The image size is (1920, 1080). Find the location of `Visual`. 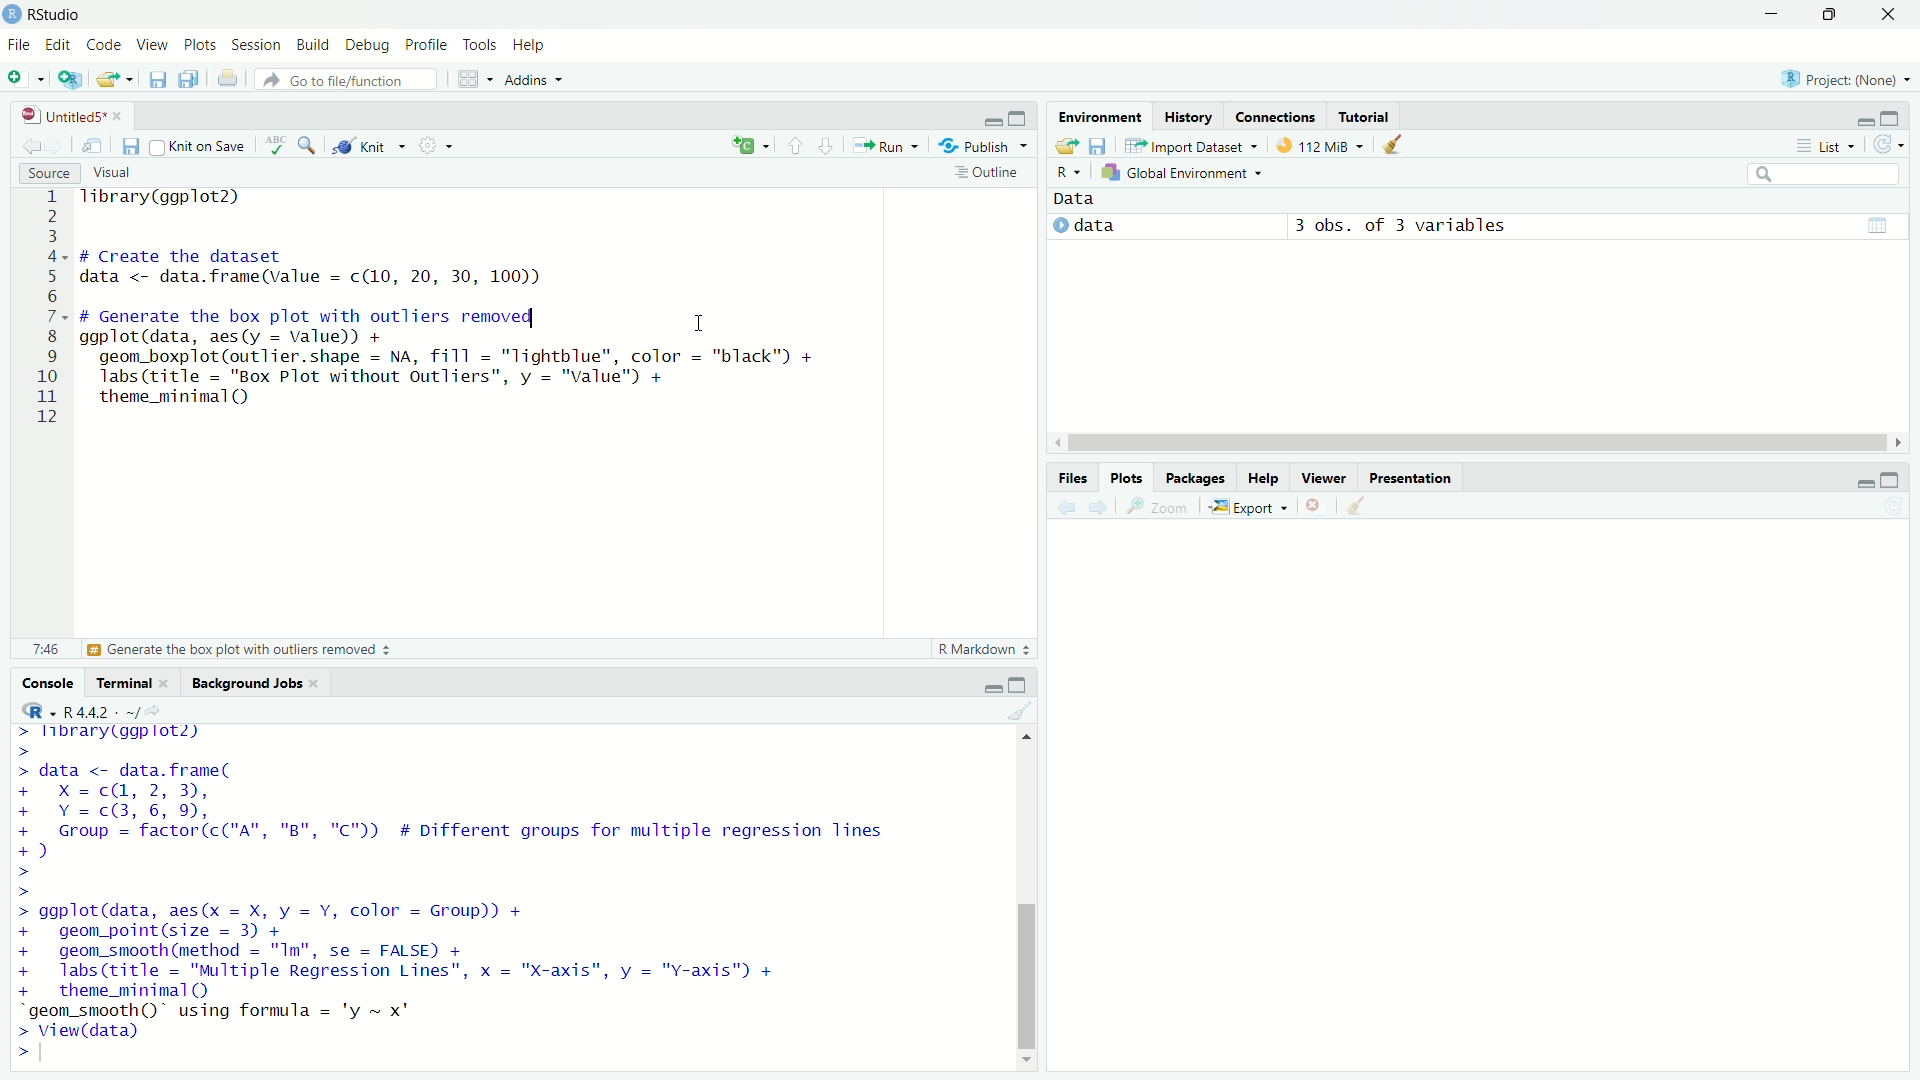

Visual is located at coordinates (117, 171).